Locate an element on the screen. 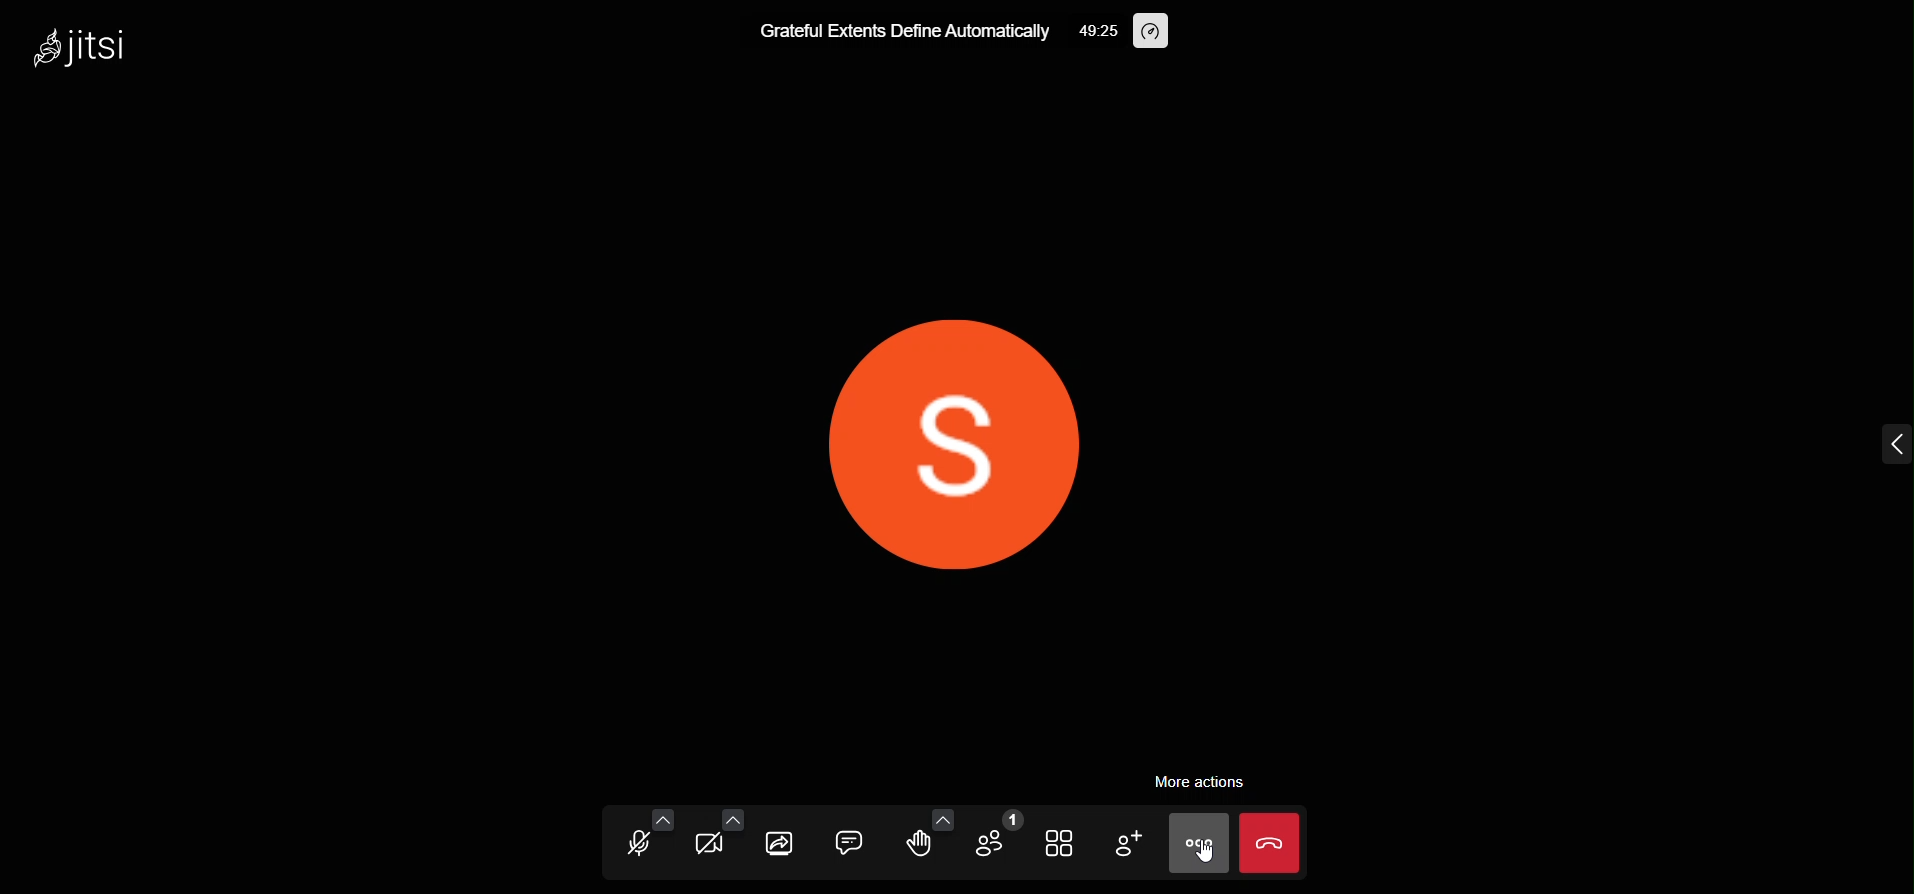  more is located at coordinates (1203, 845).